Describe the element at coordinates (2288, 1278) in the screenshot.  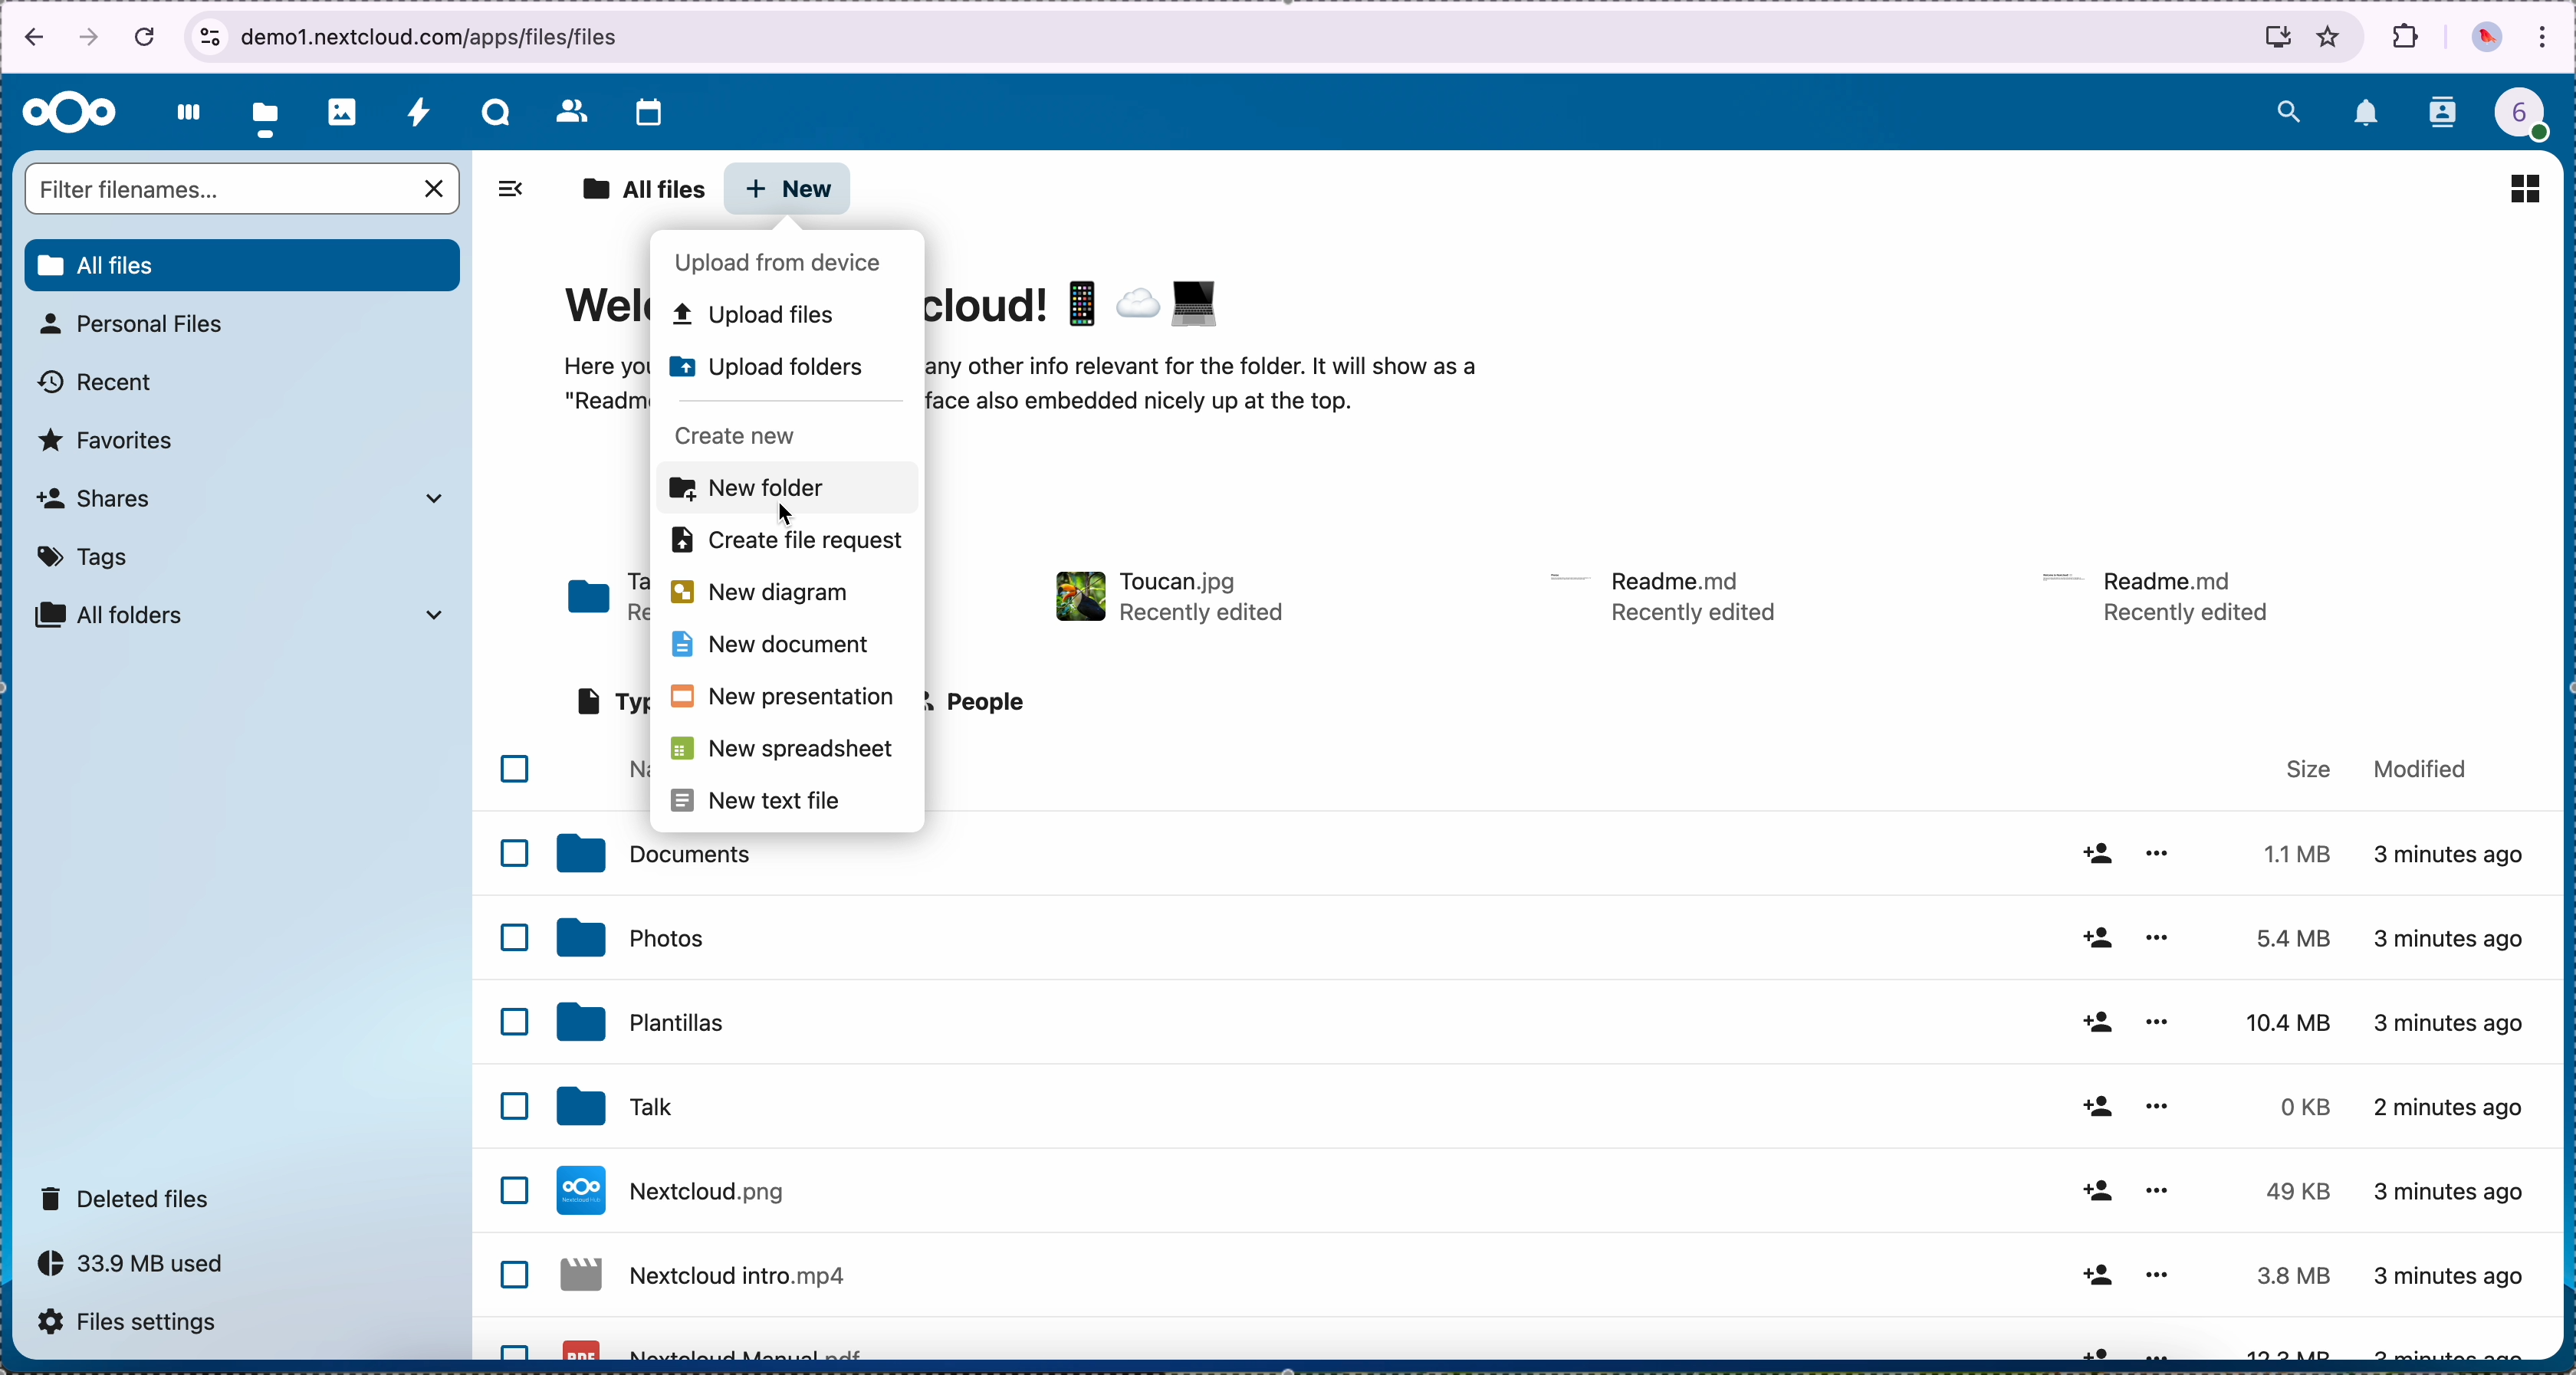
I see `3.8 MB` at that location.